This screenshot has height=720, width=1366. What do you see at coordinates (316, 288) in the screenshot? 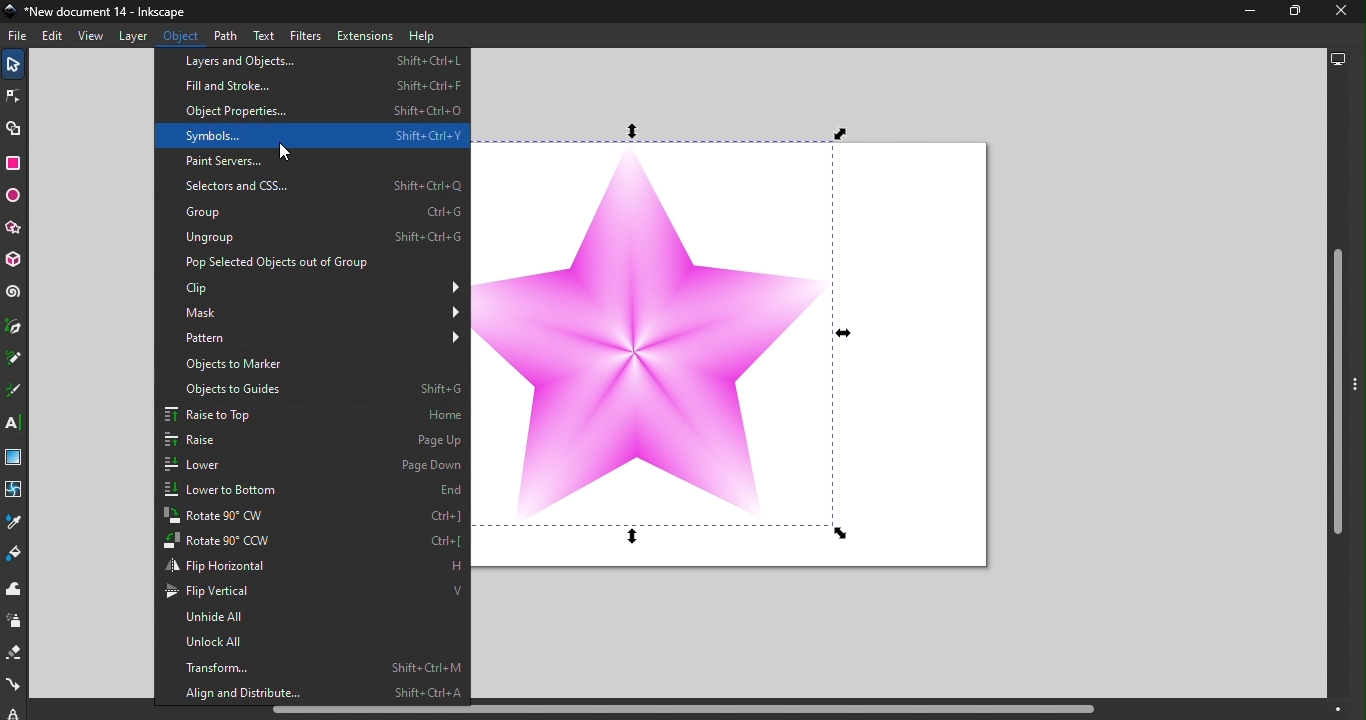
I see `Clip` at bounding box center [316, 288].